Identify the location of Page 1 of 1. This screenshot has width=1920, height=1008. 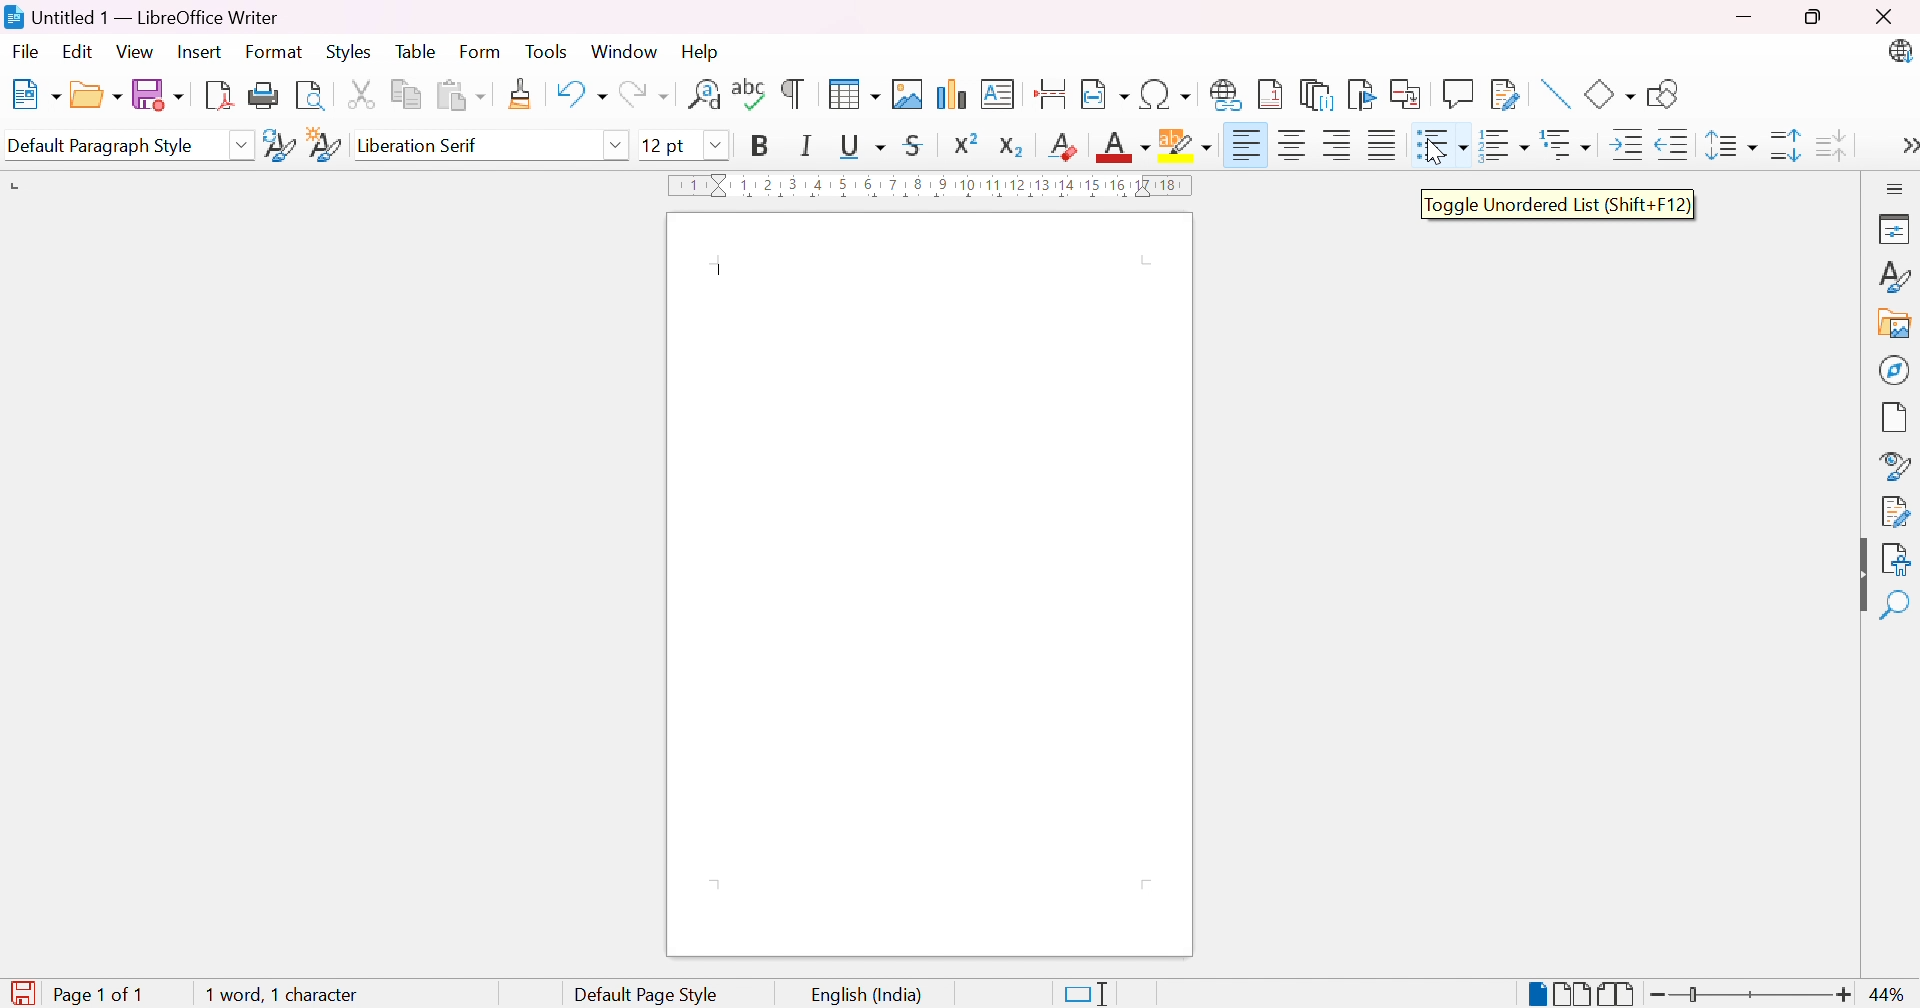
(73, 996).